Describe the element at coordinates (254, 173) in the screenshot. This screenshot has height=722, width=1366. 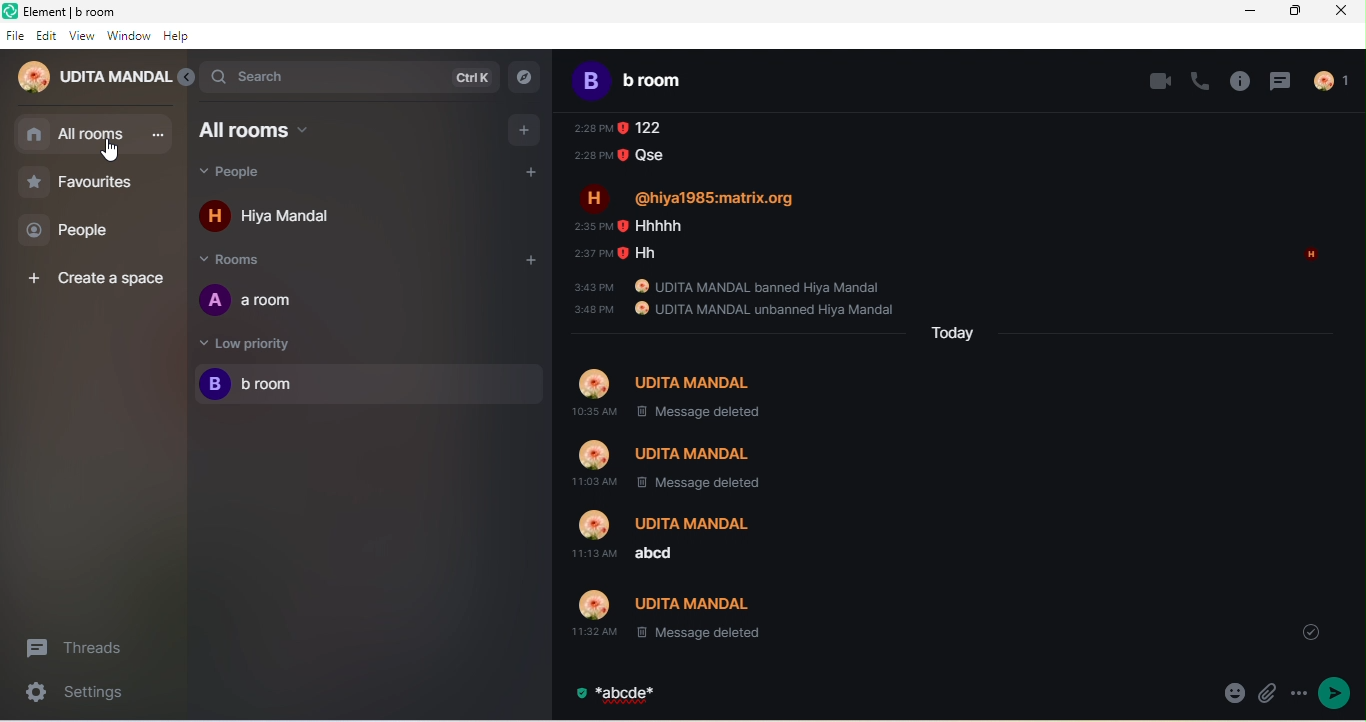
I see `people` at that location.